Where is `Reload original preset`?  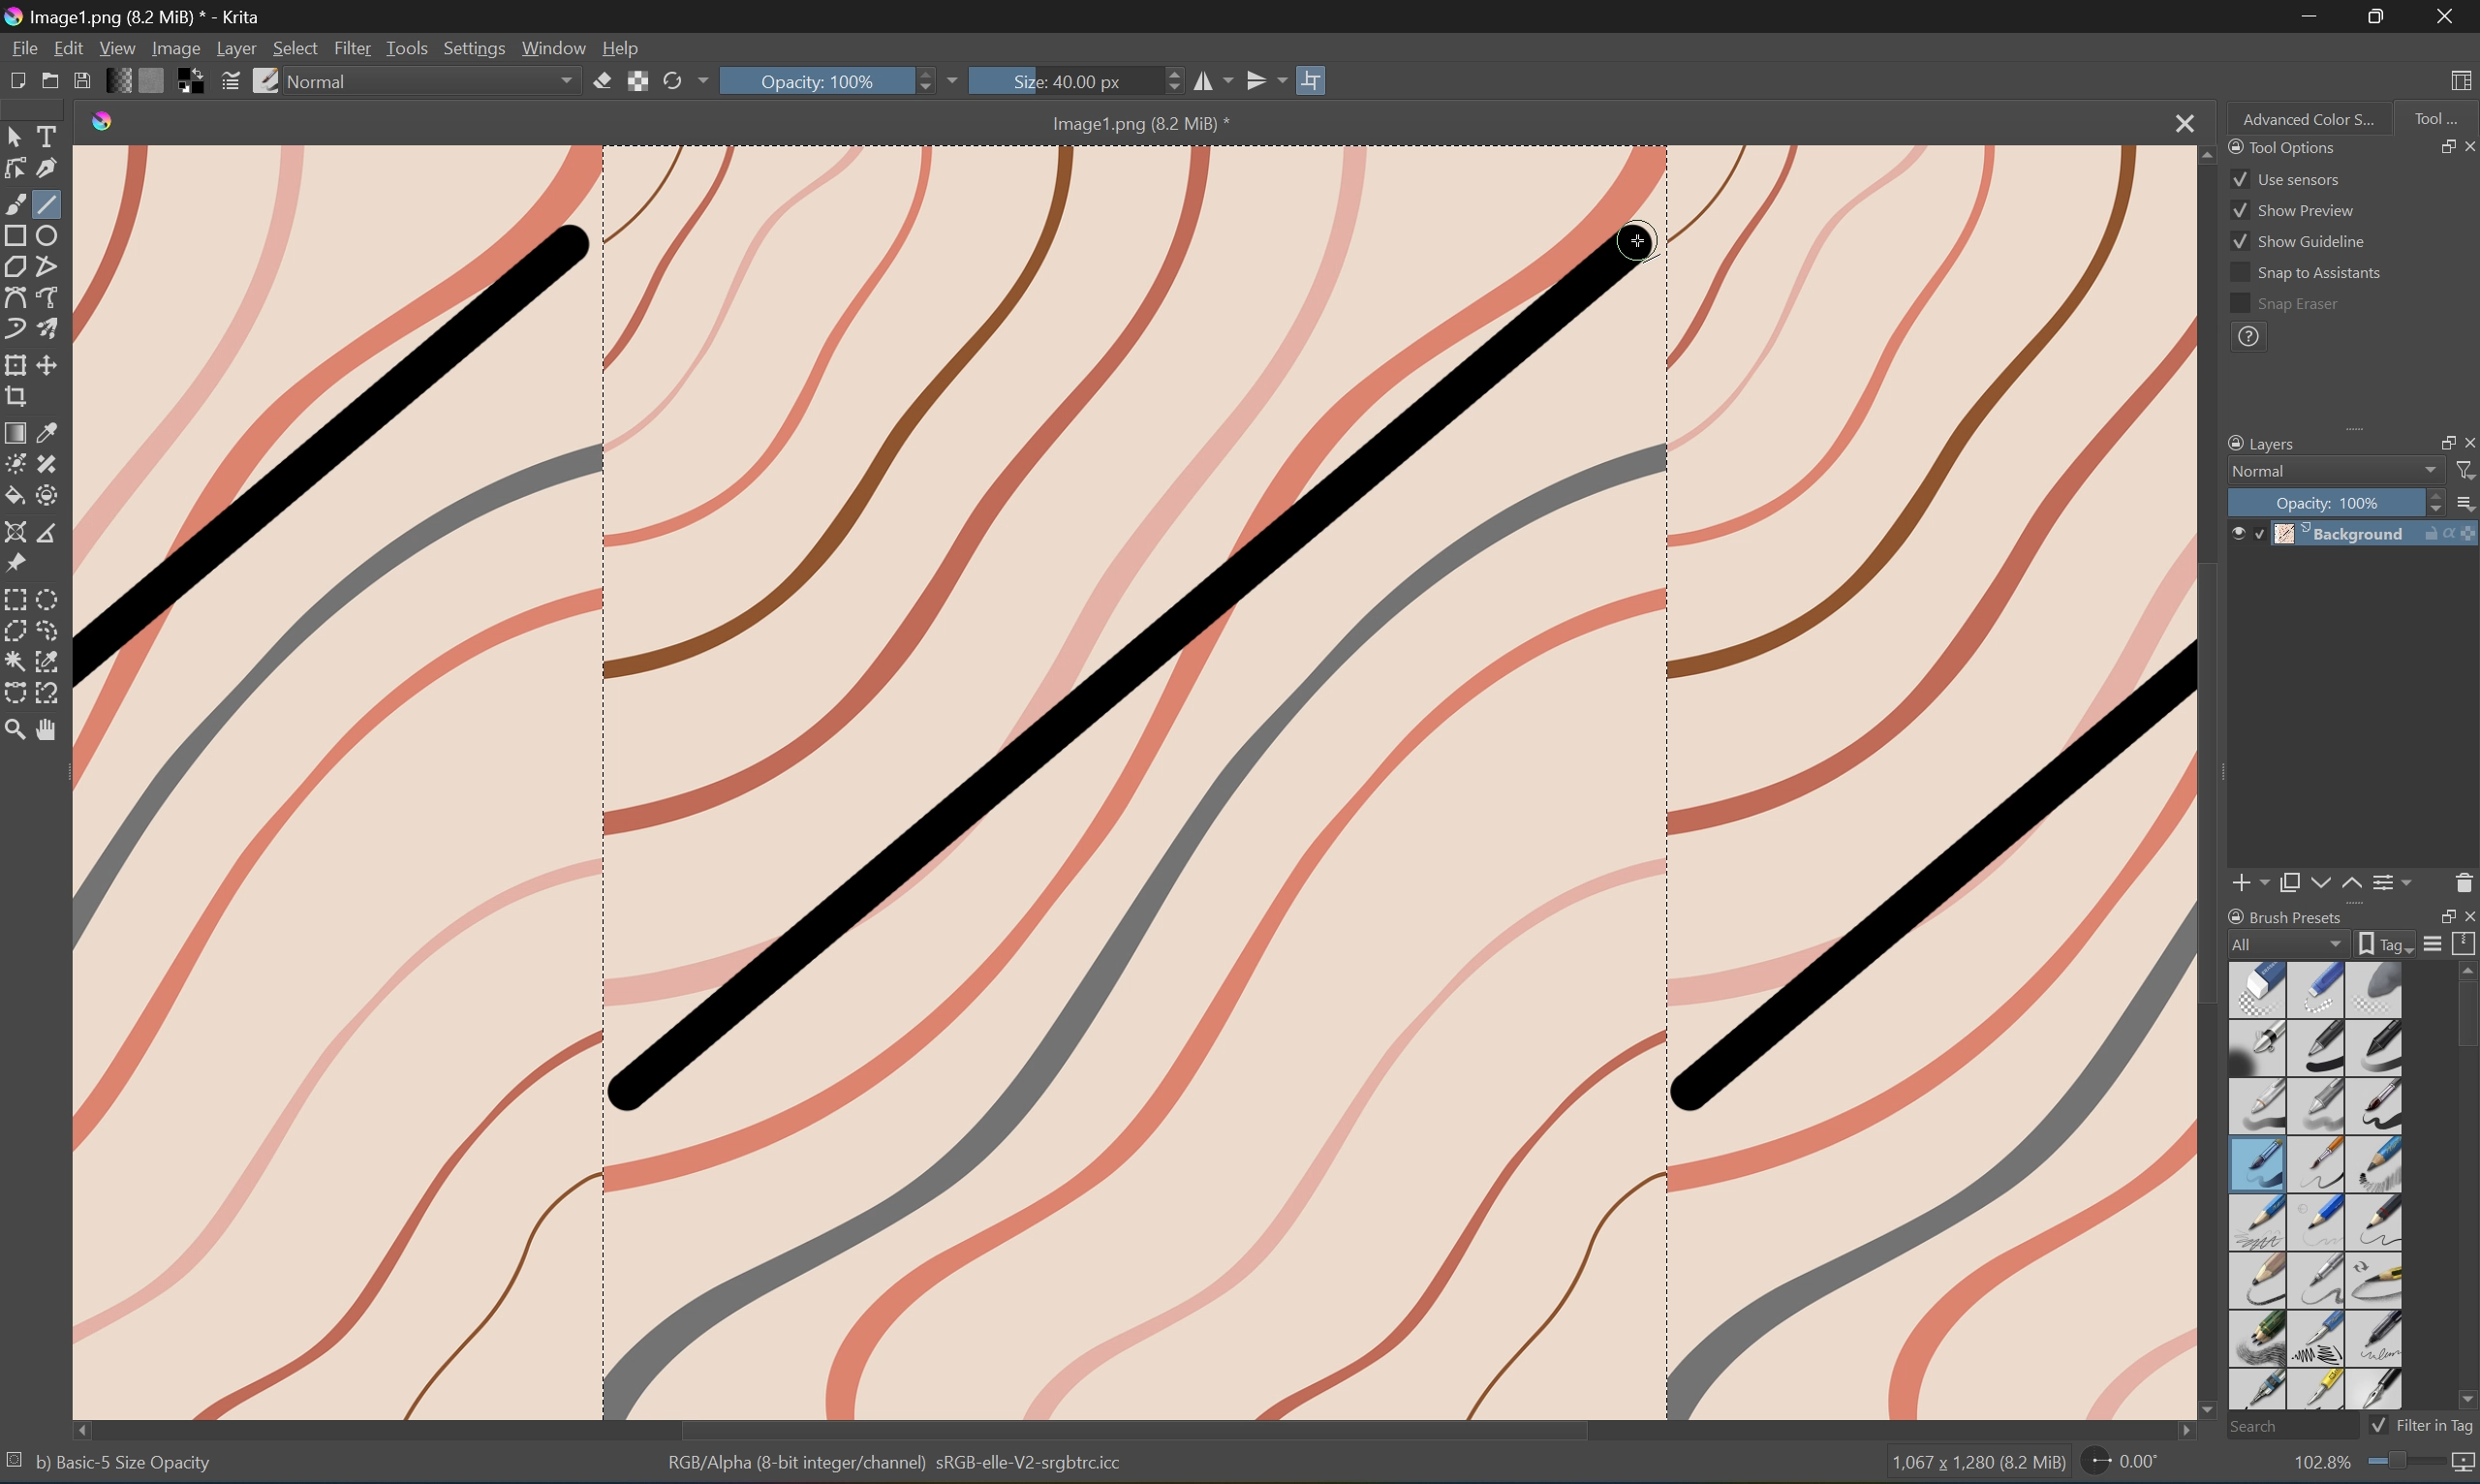
Reload original preset is located at coordinates (671, 82).